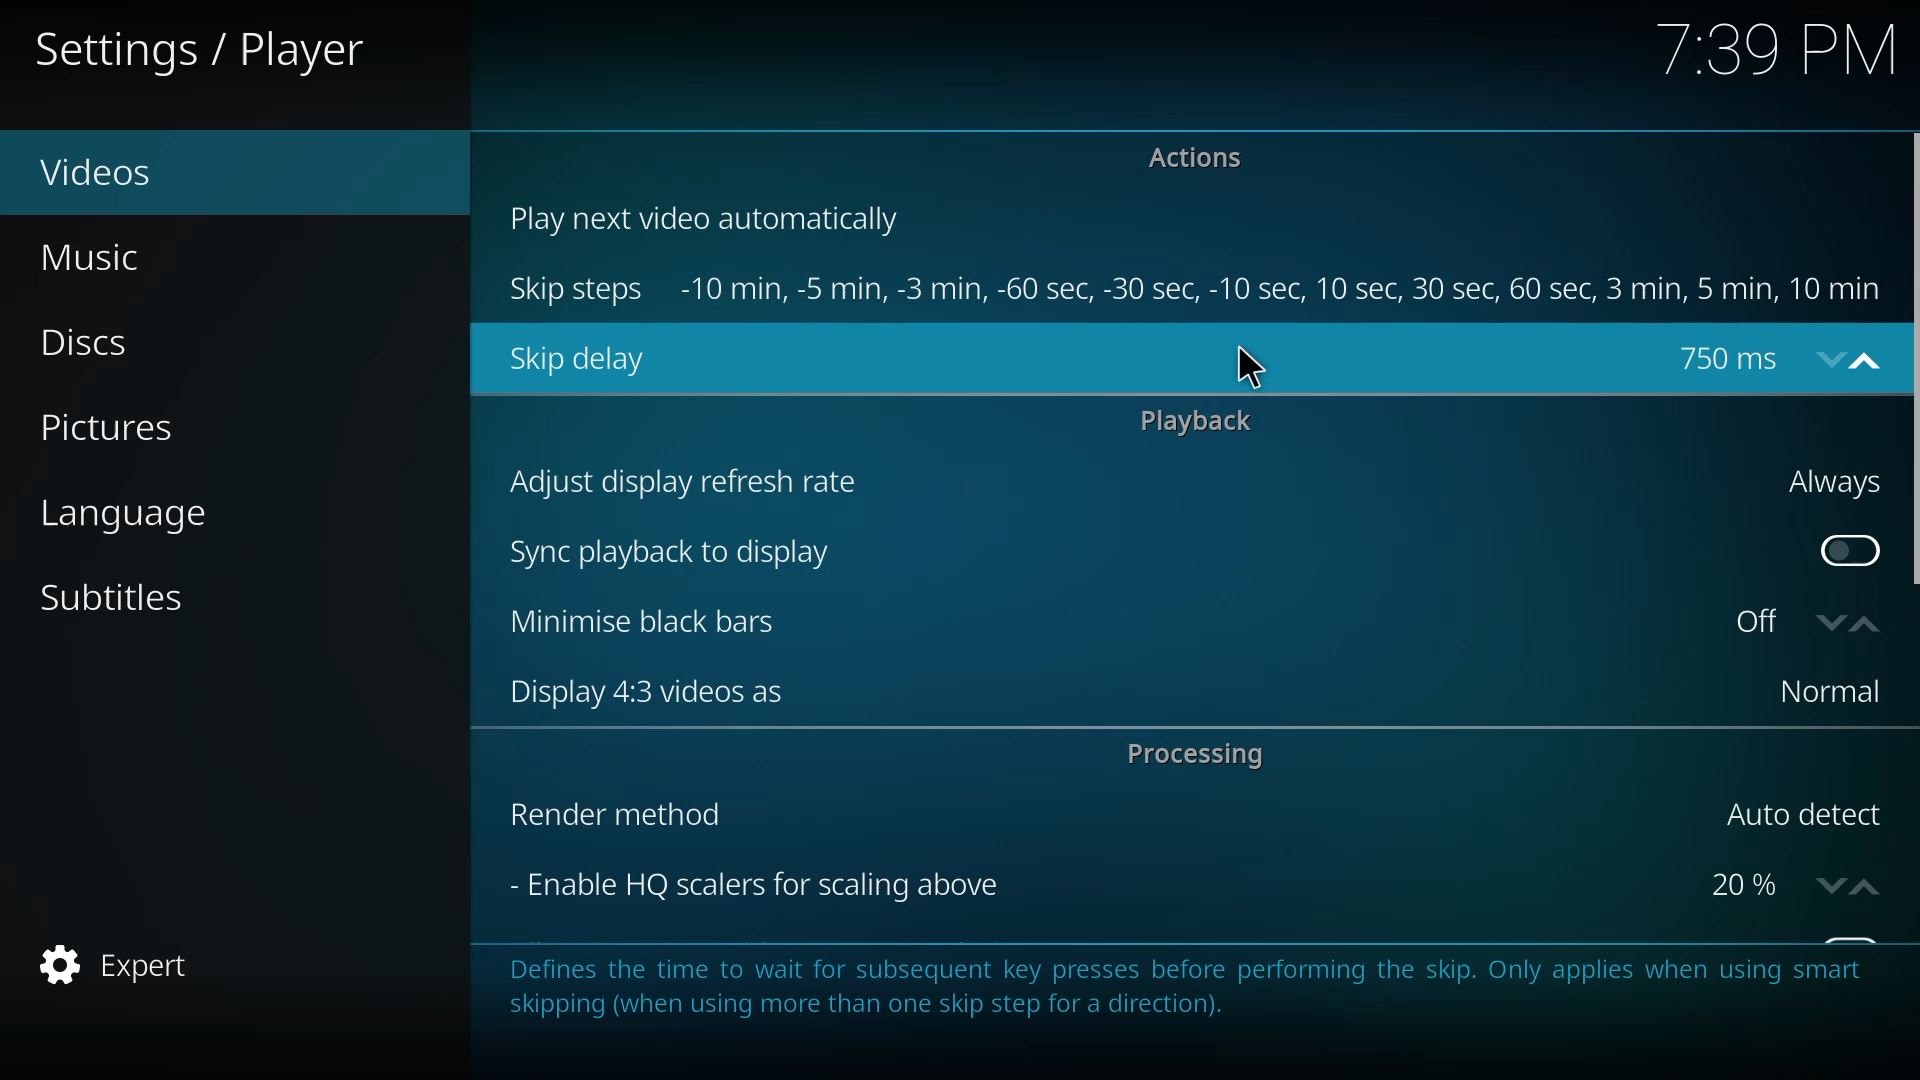 The width and height of the screenshot is (1920, 1080). What do you see at coordinates (672, 549) in the screenshot?
I see `sync` at bounding box center [672, 549].